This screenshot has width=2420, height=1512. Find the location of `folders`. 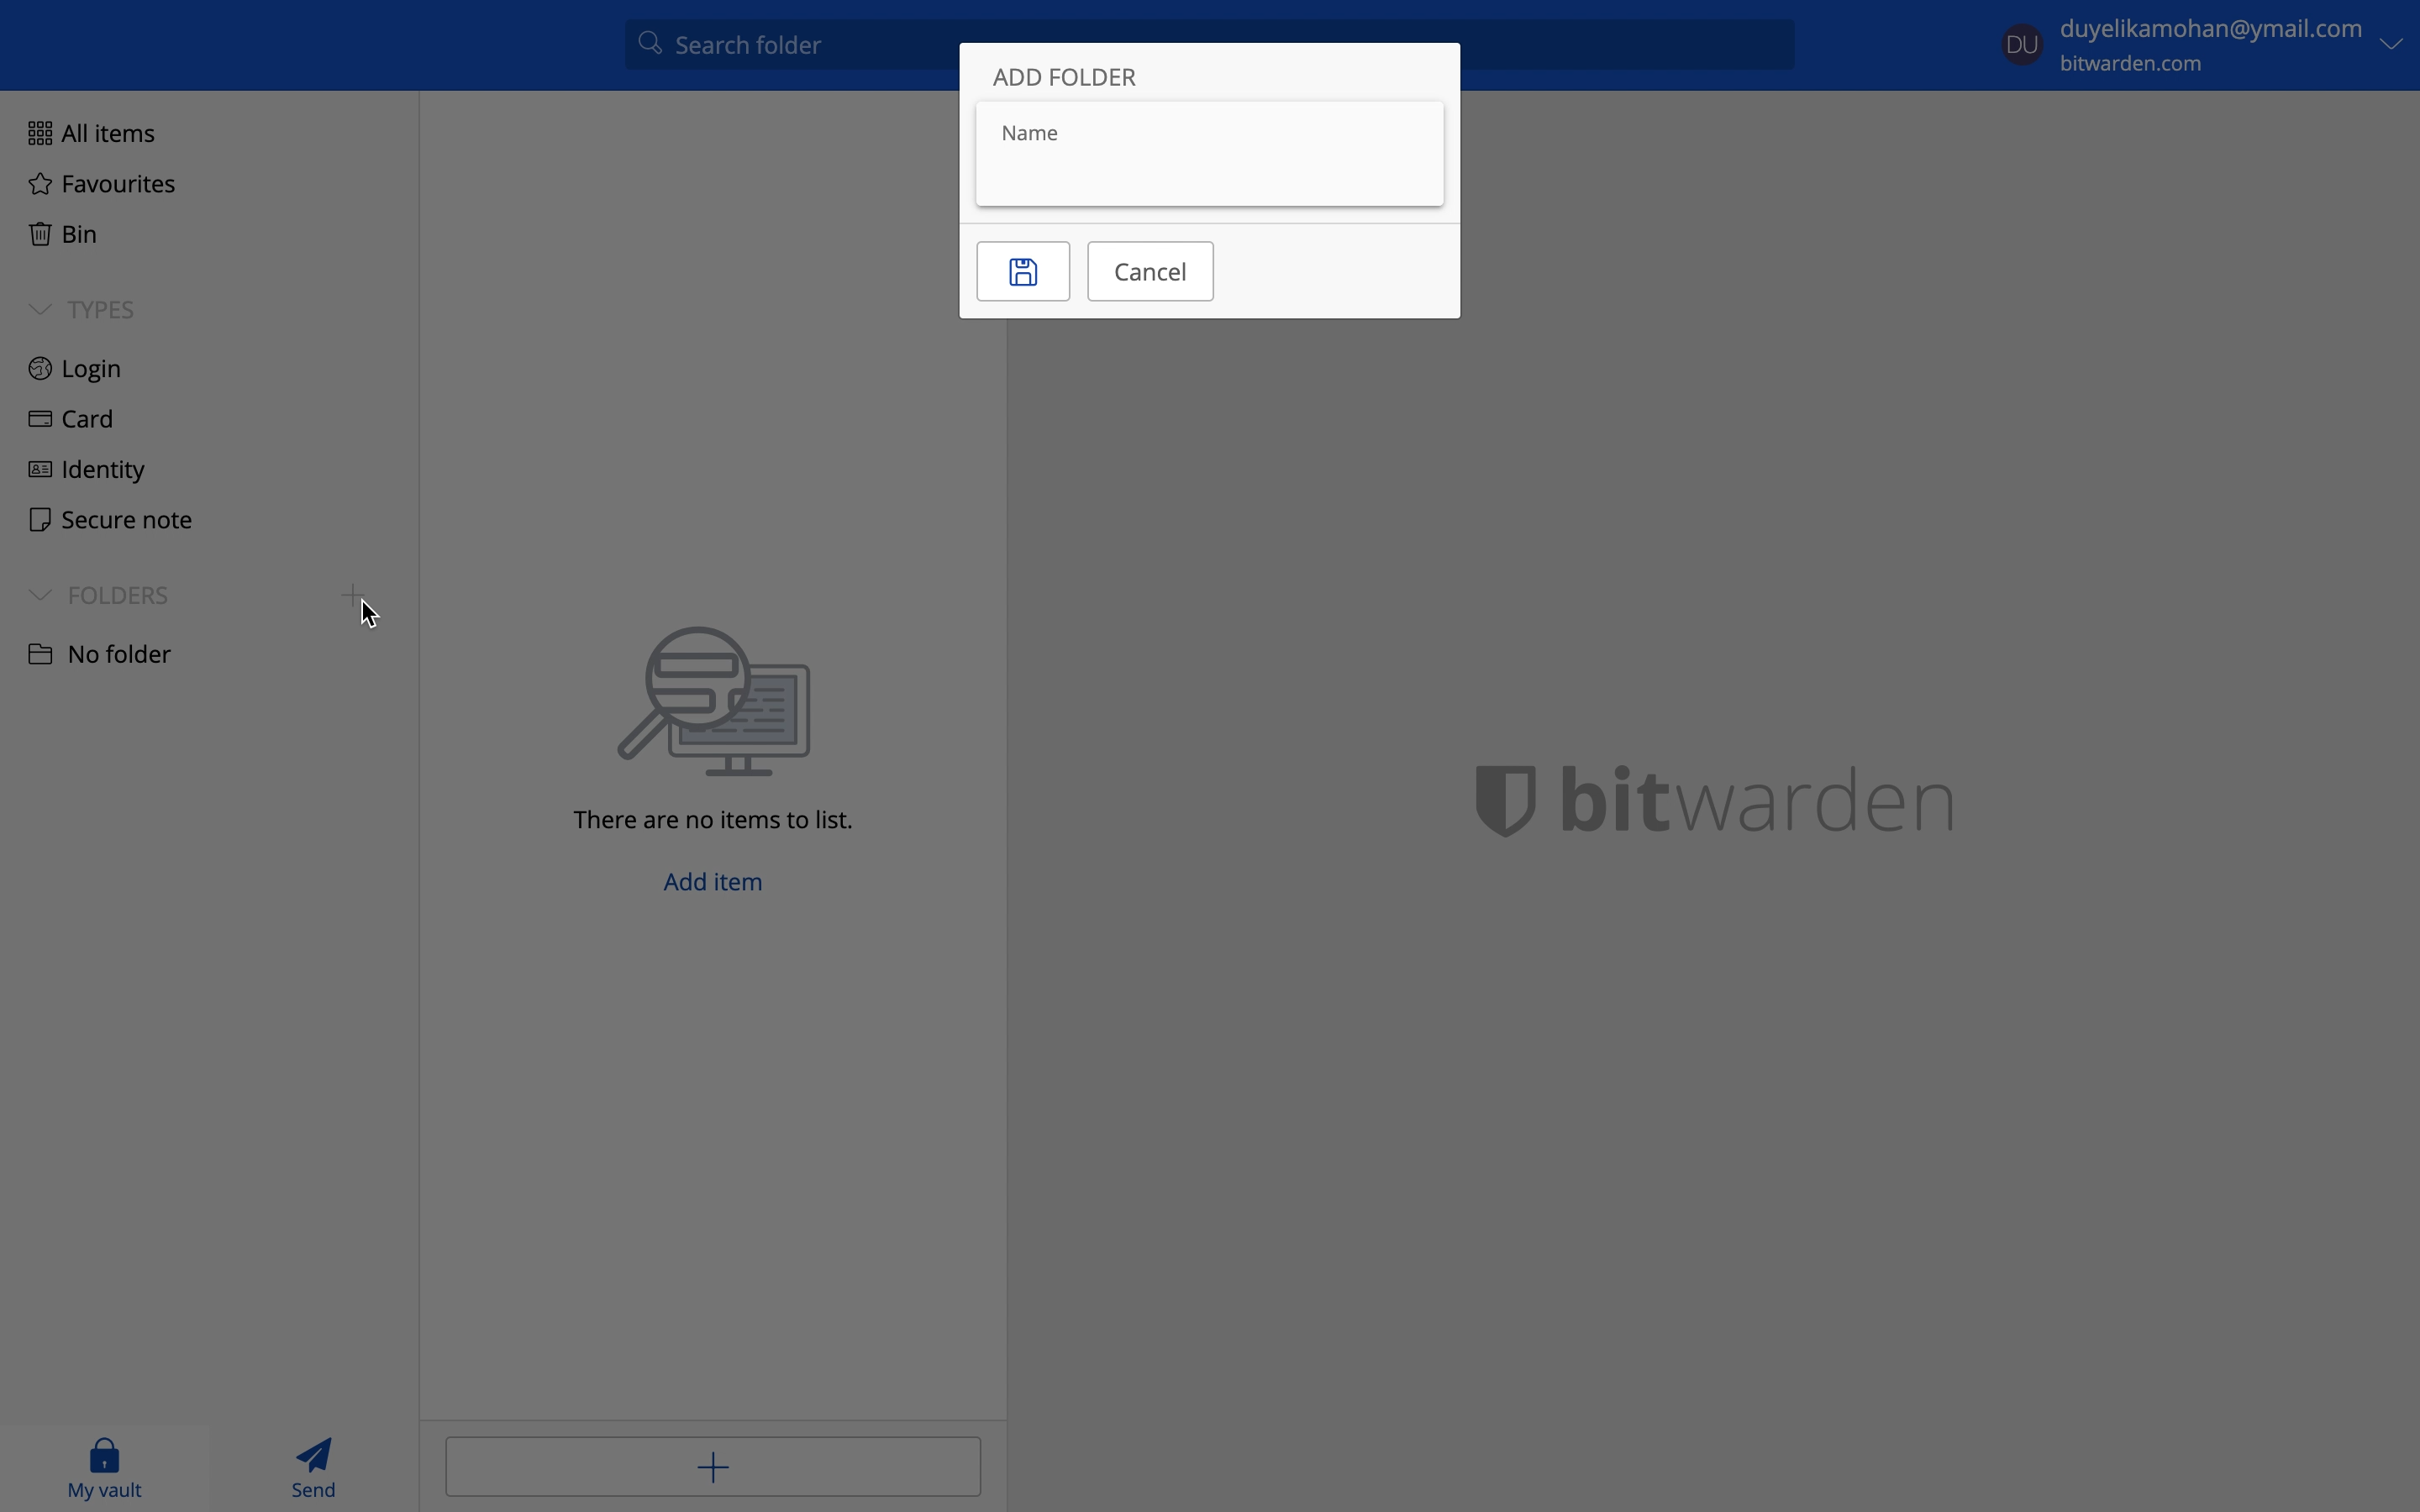

folders is located at coordinates (99, 594).